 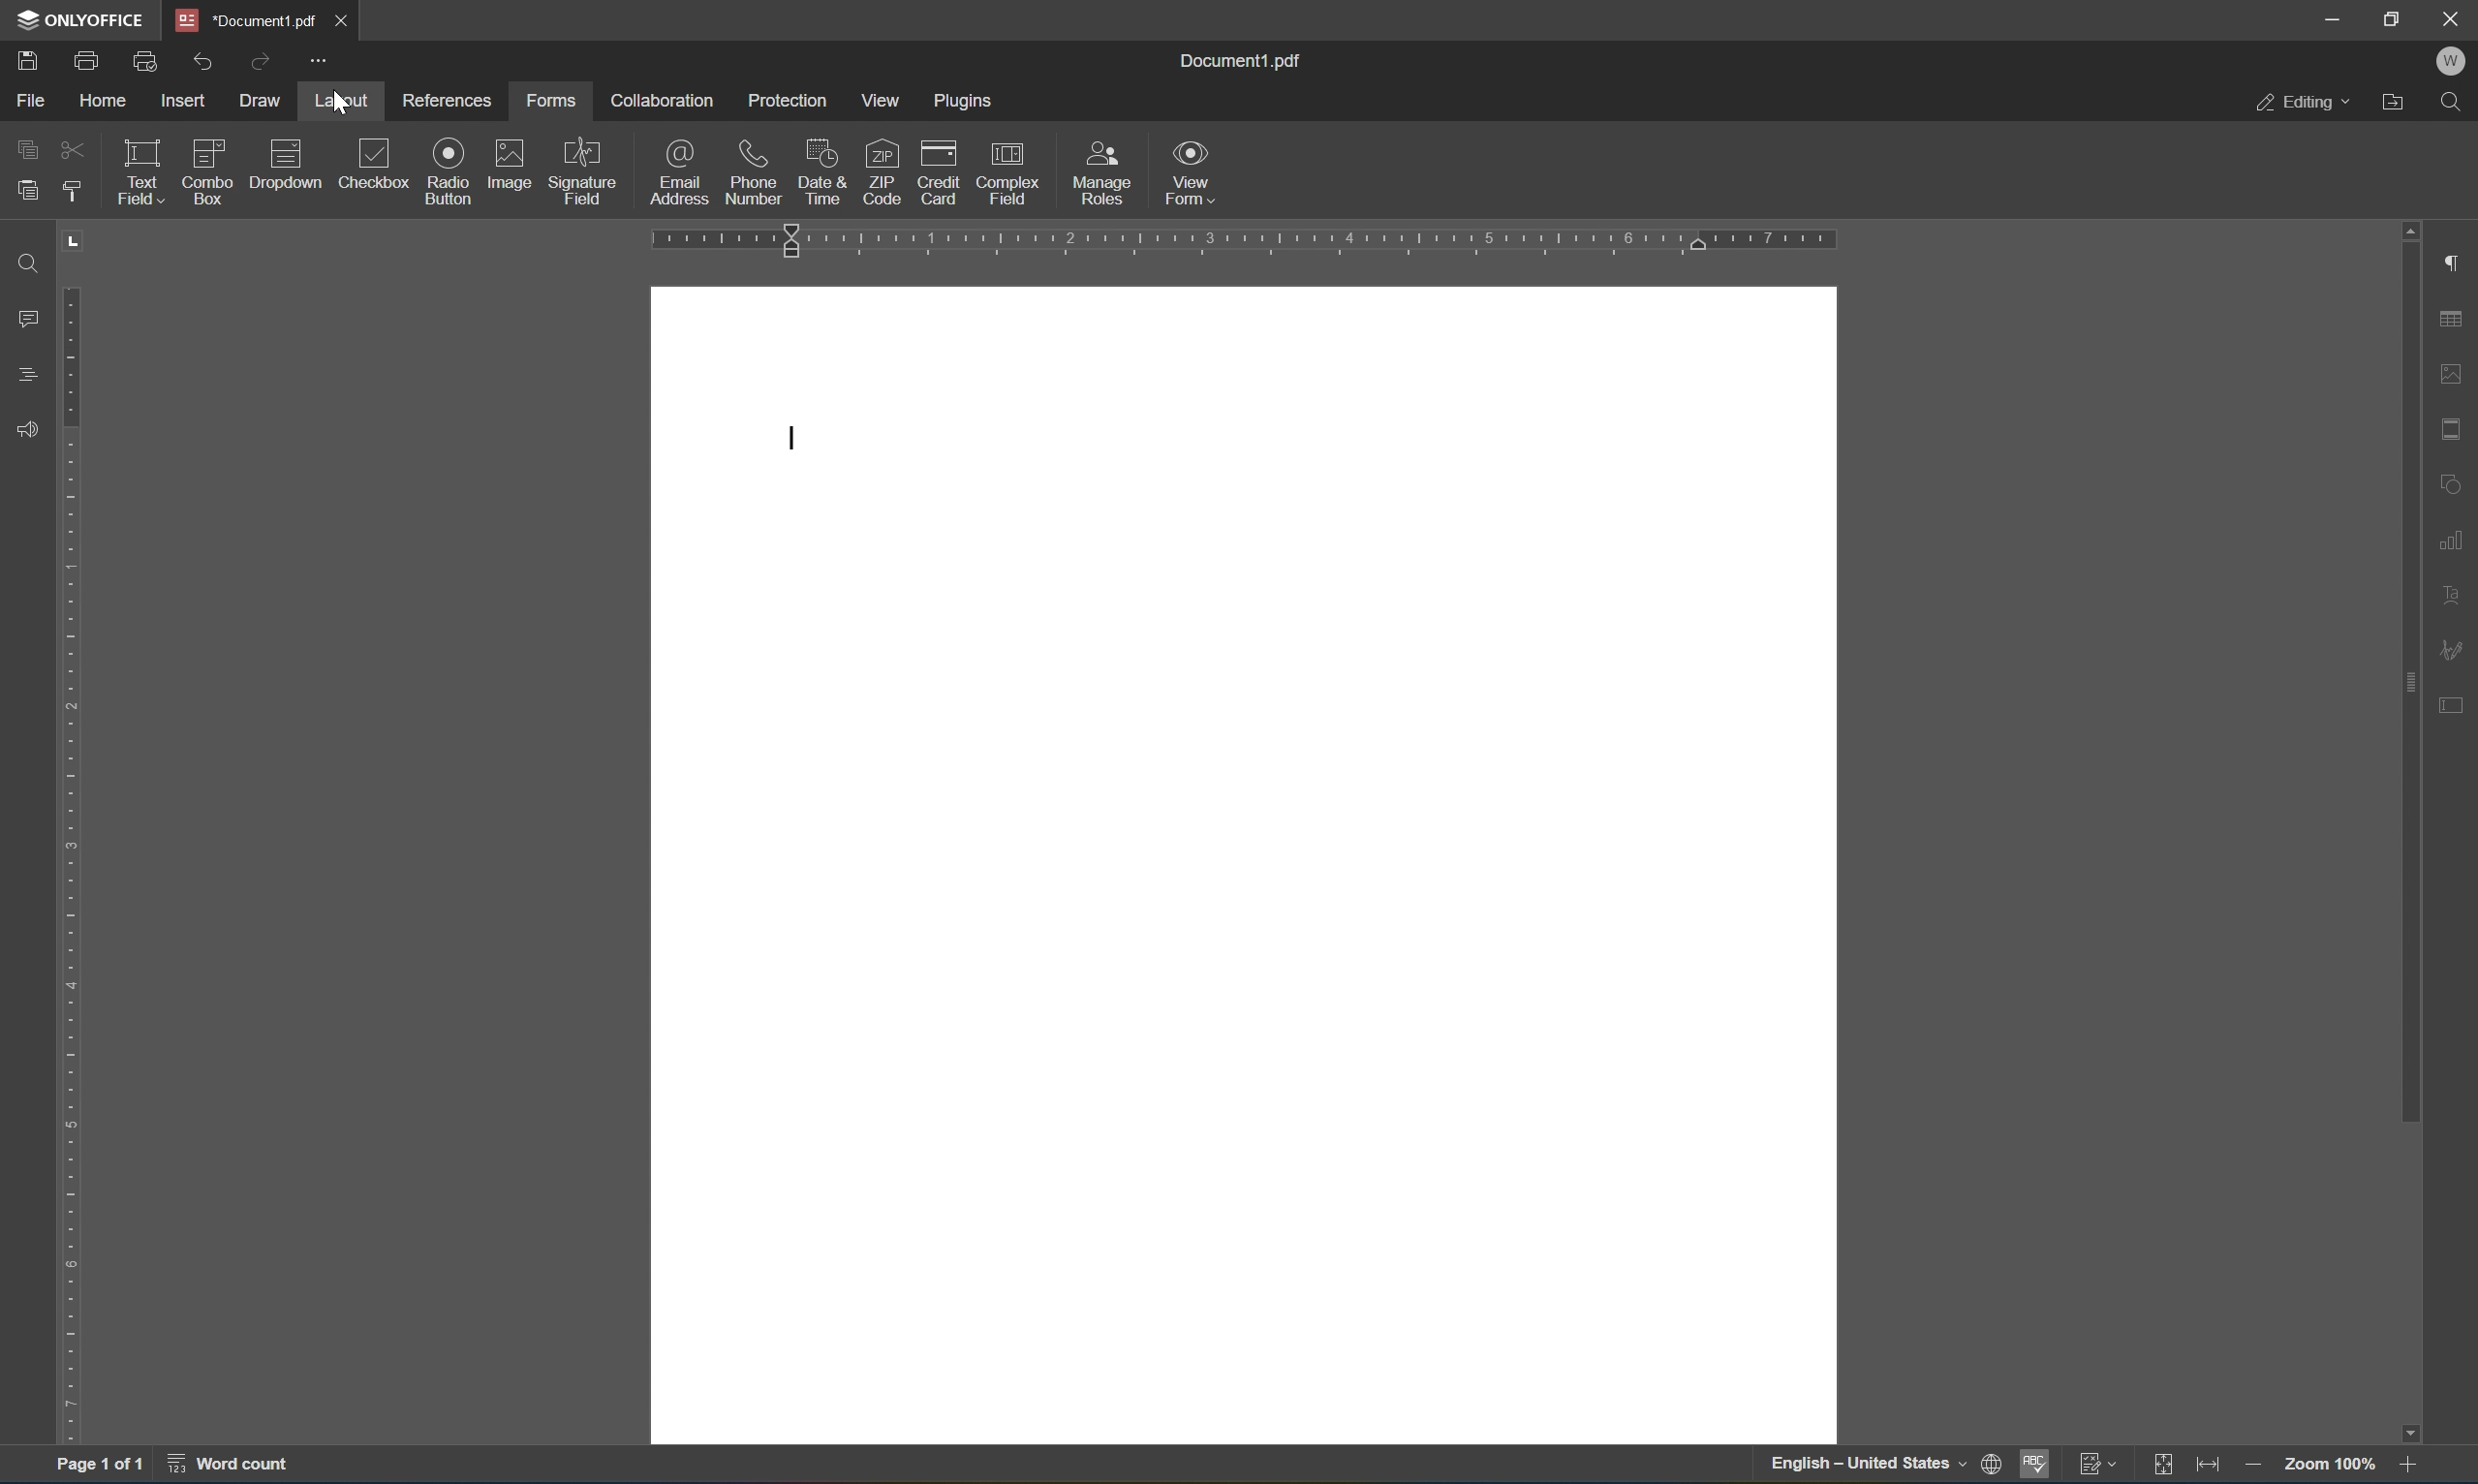 What do you see at coordinates (2409, 830) in the screenshot?
I see `scroll bar` at bounding box center [2409, 830].